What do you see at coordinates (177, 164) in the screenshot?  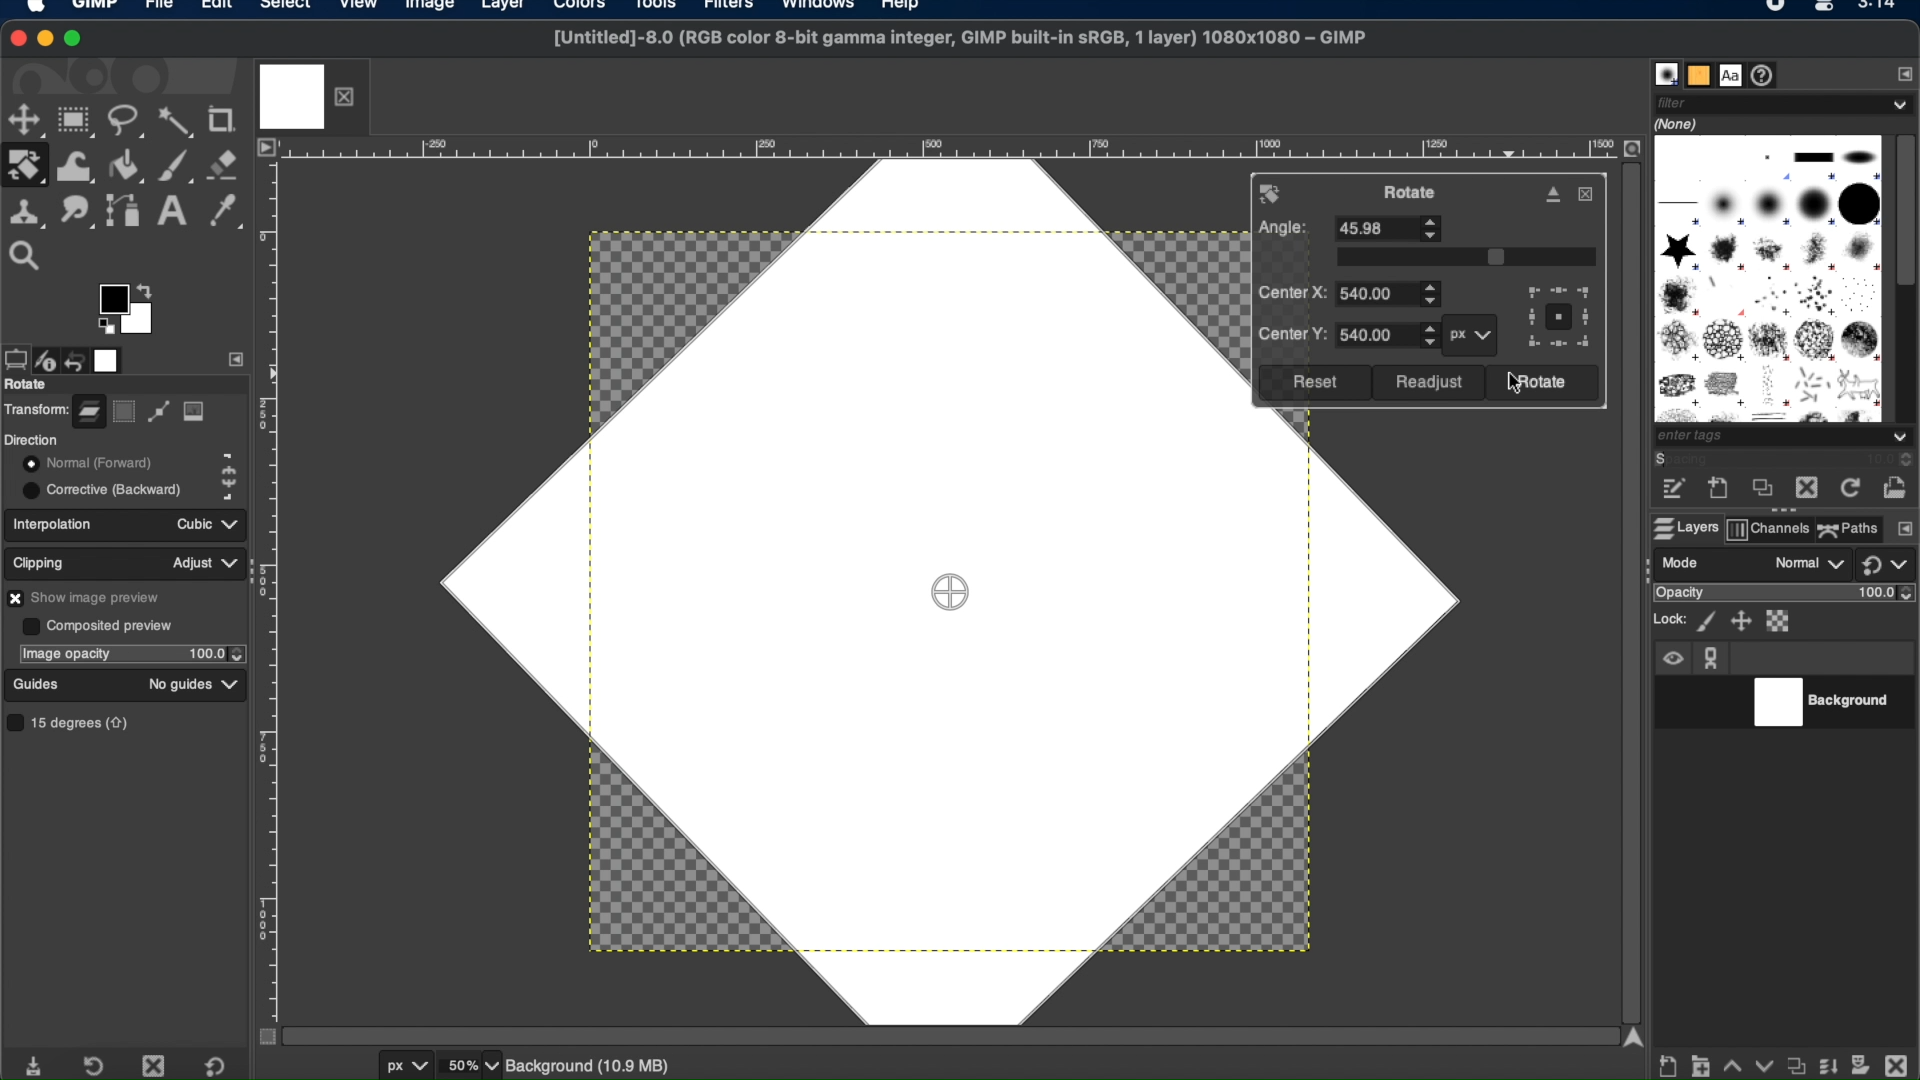 I see `paintbrush tool` at bounding box center [177, 164].